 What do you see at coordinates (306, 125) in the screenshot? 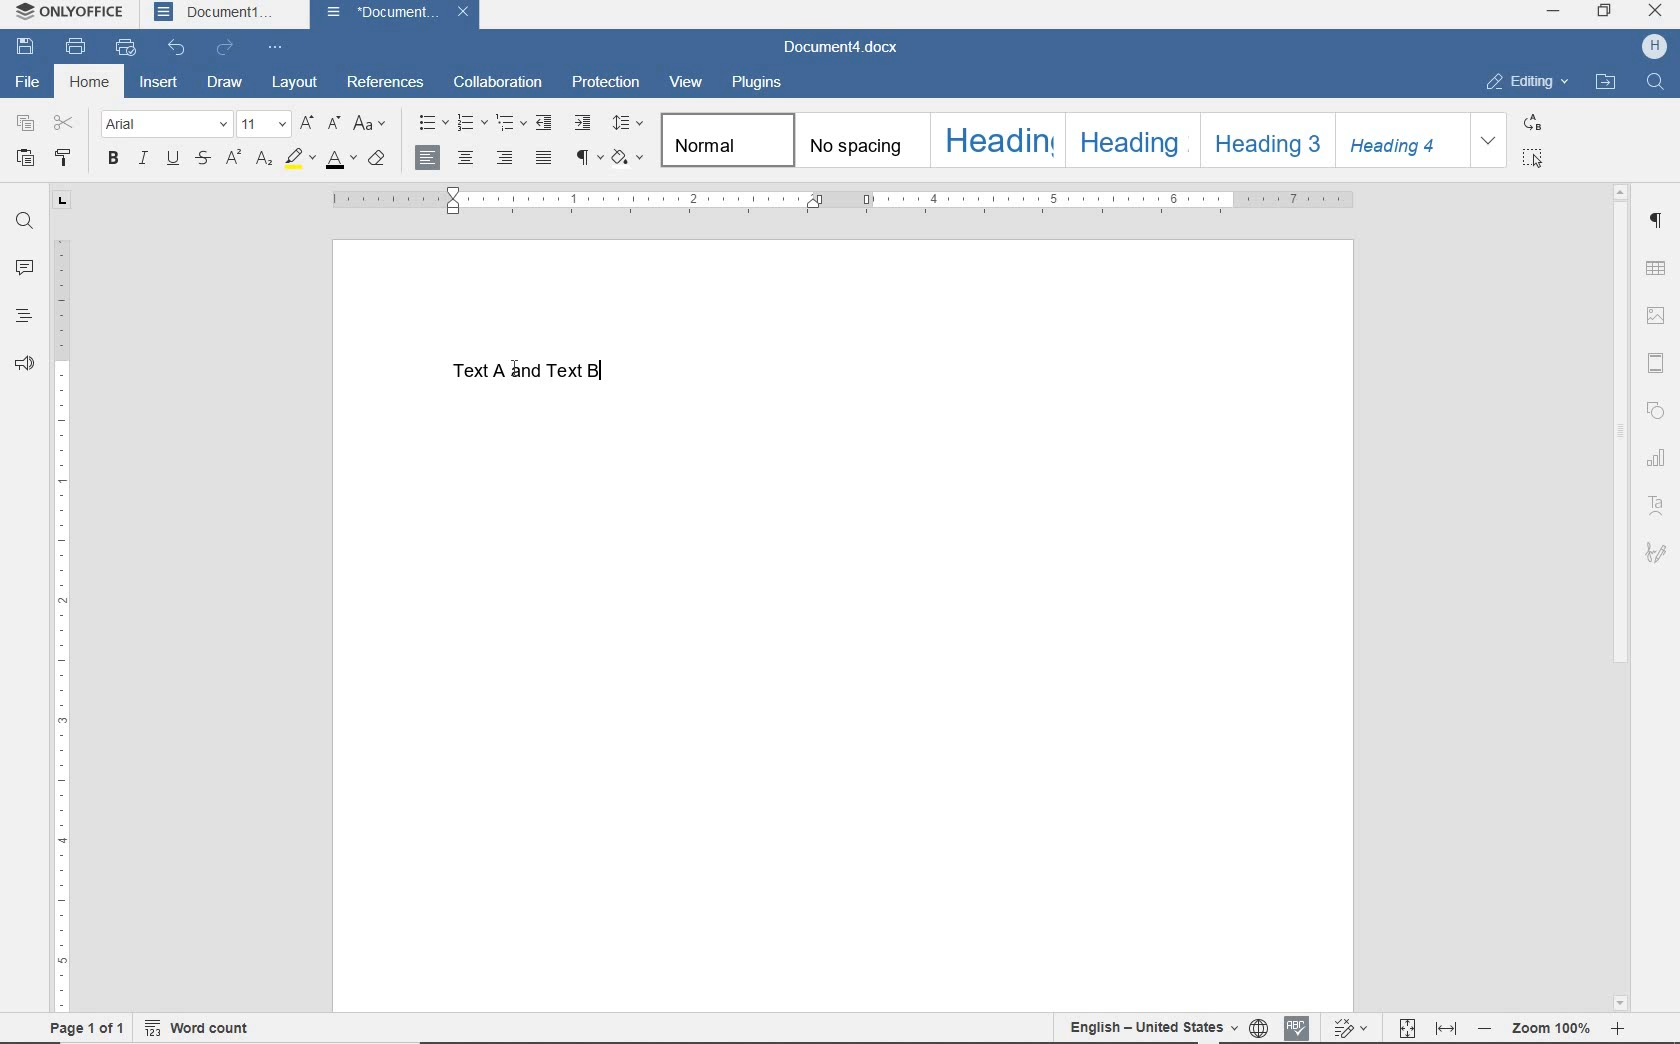
I see `INCREMENT FONT SIZE` at bounding box center [306, 125].